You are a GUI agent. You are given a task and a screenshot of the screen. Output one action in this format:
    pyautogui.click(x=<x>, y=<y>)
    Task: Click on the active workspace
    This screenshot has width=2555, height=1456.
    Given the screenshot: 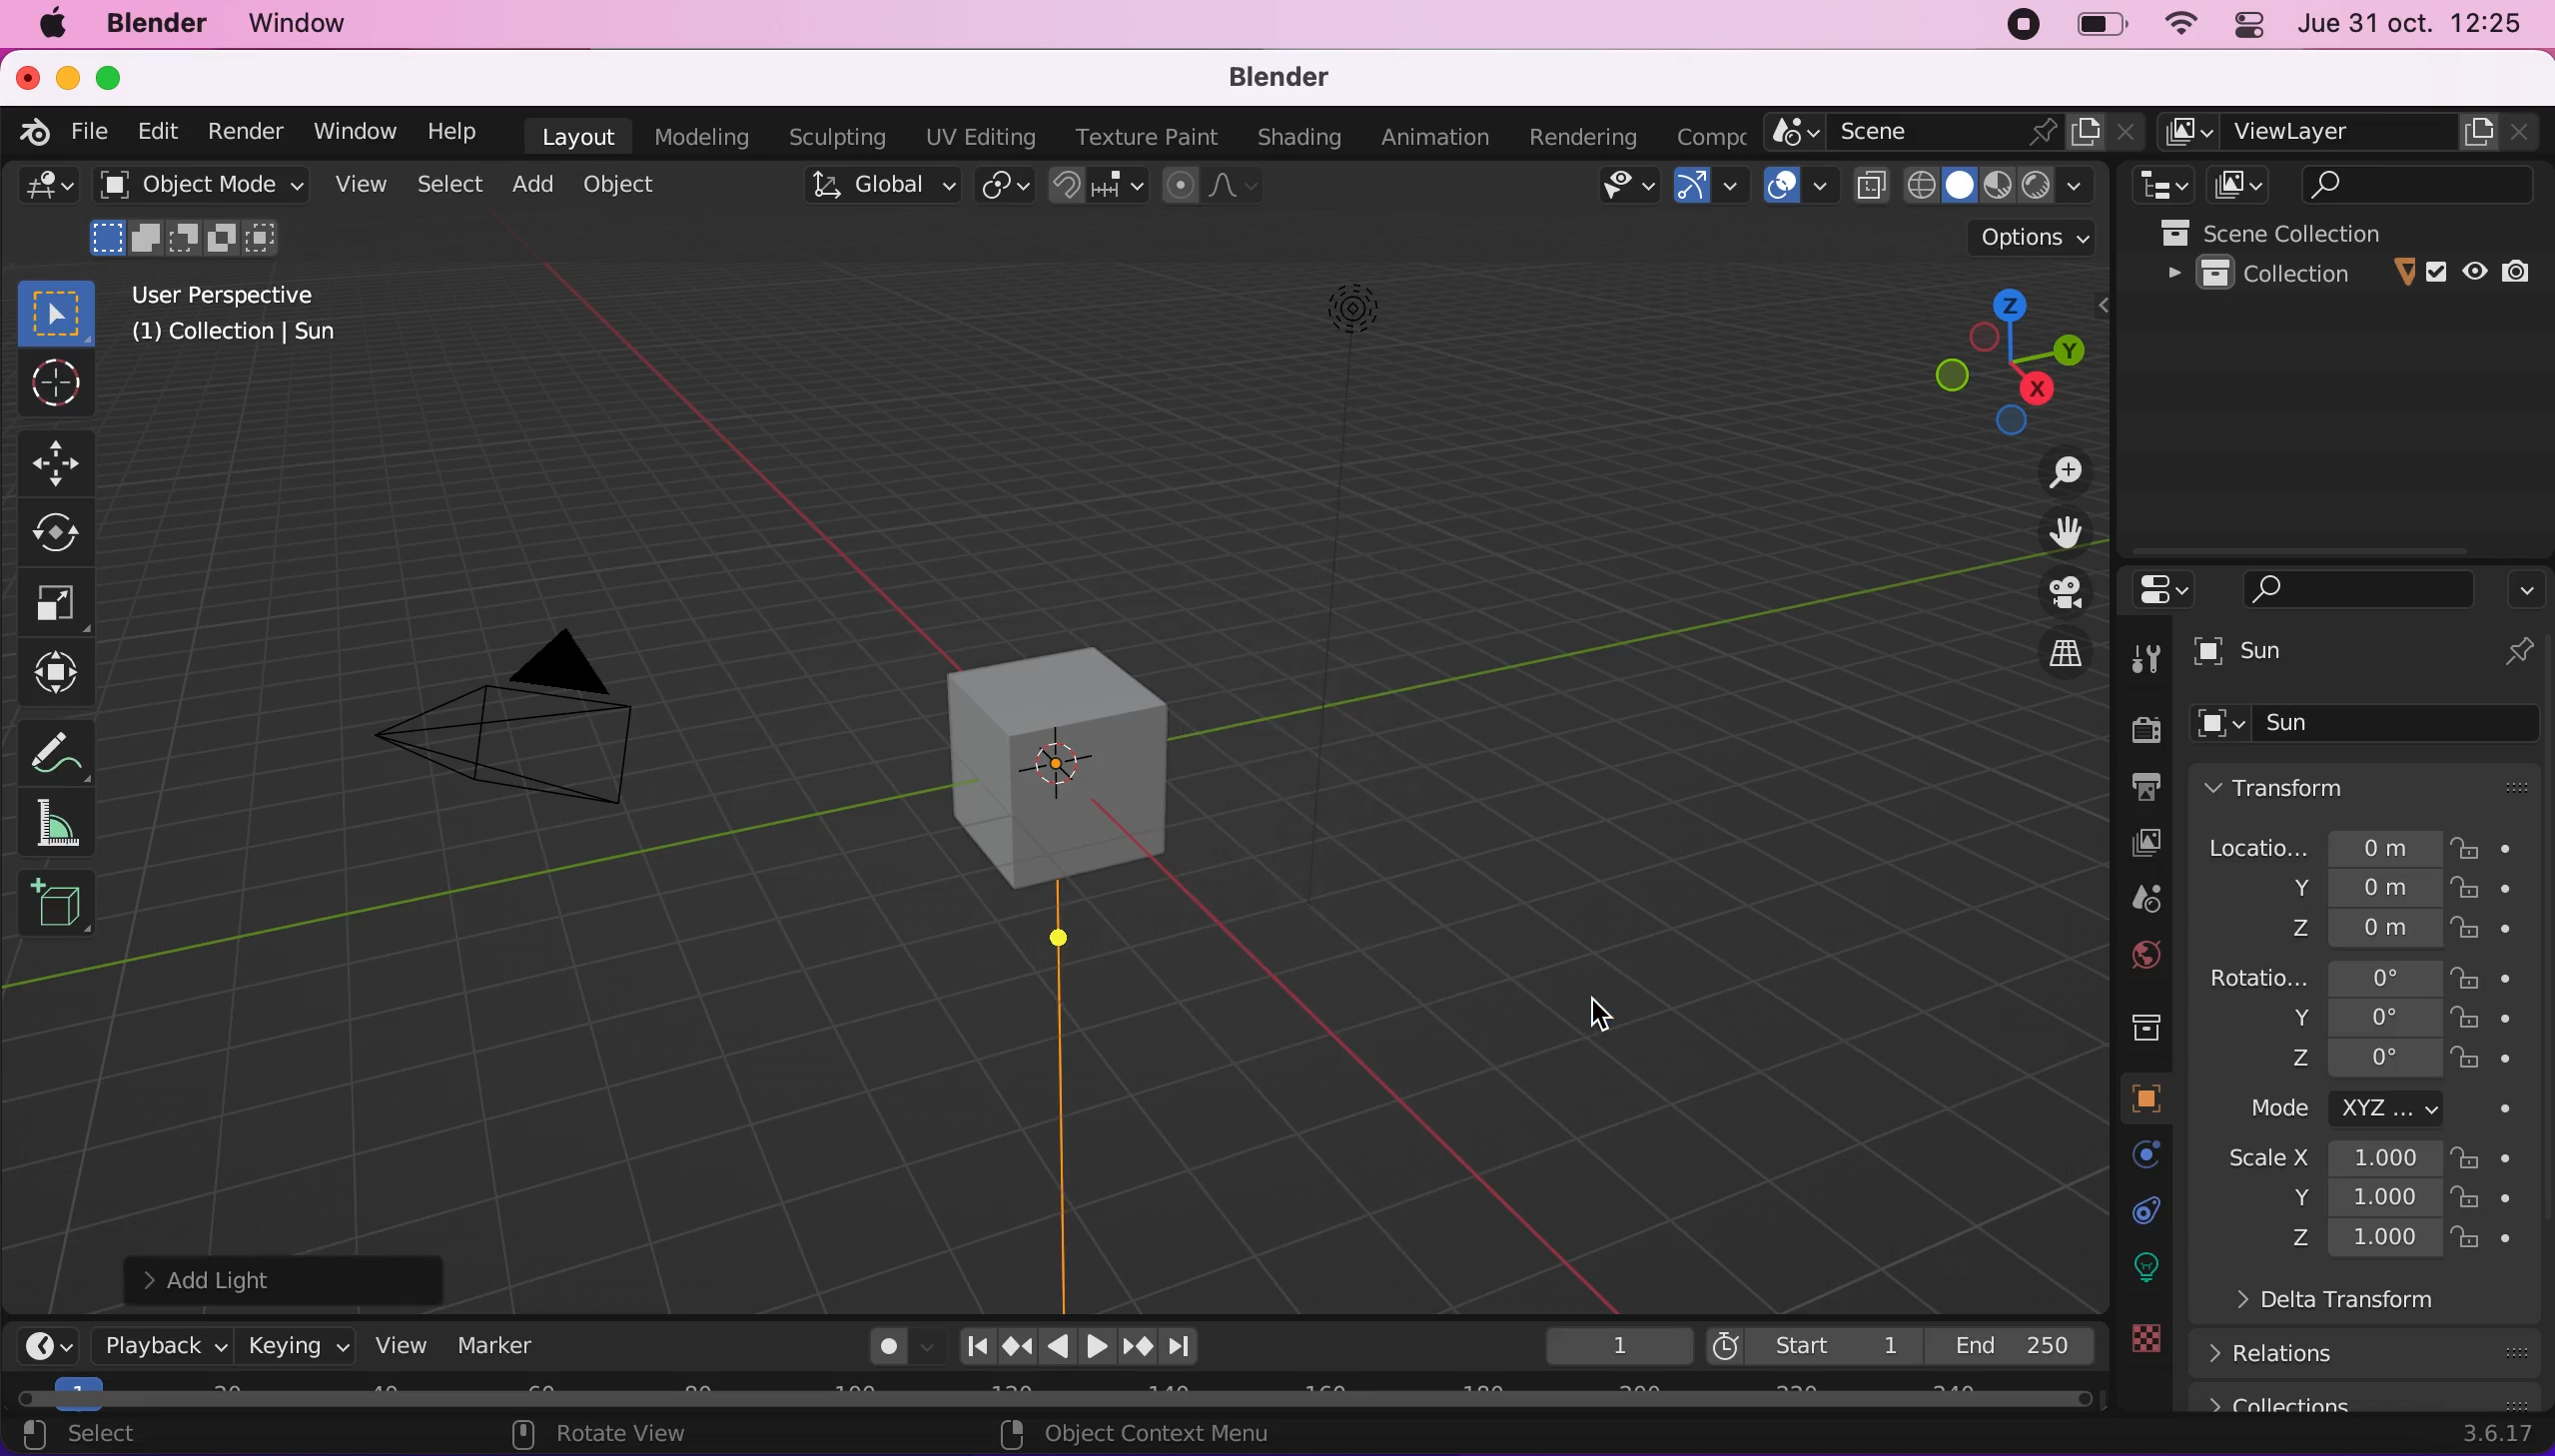 What is the action you would take?
    pyautogui.click(x=1702, y=137)
    